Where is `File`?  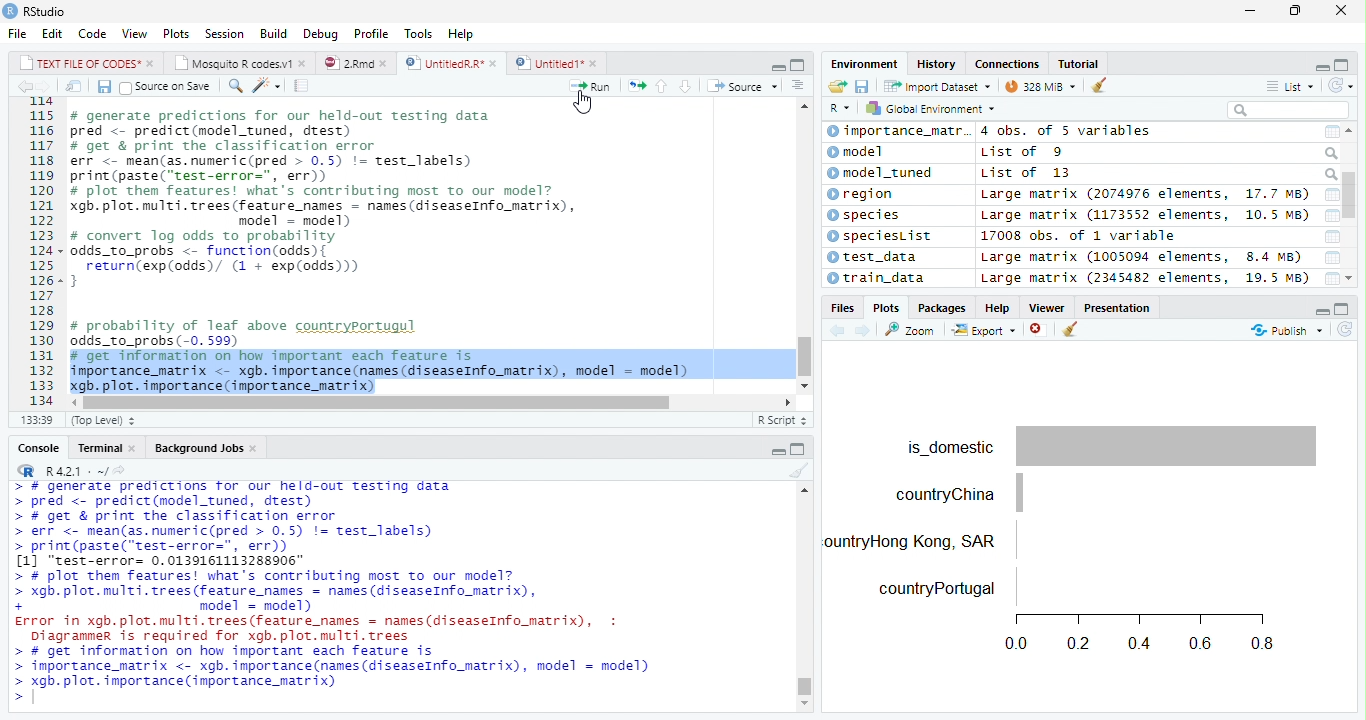
File is located at coordinates (16, 33).